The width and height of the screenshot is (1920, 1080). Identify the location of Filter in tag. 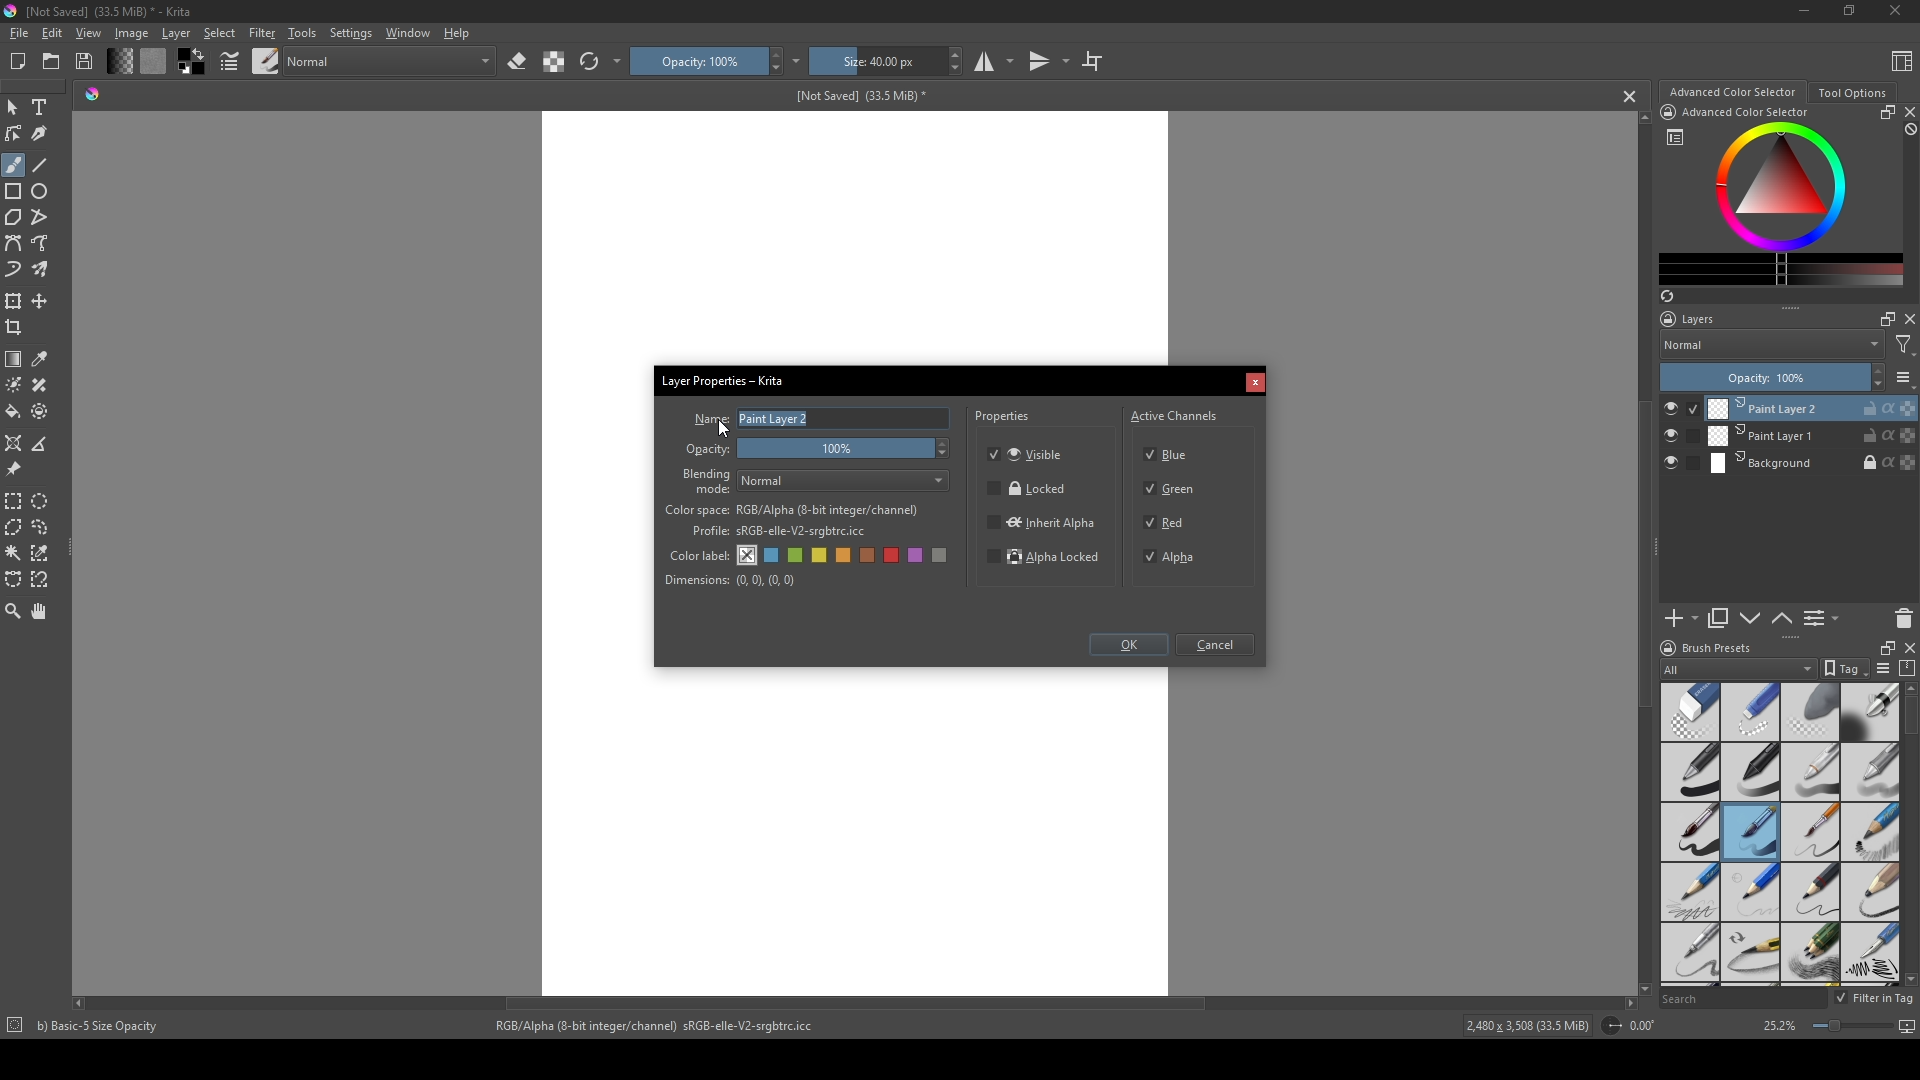
(1876, 999).